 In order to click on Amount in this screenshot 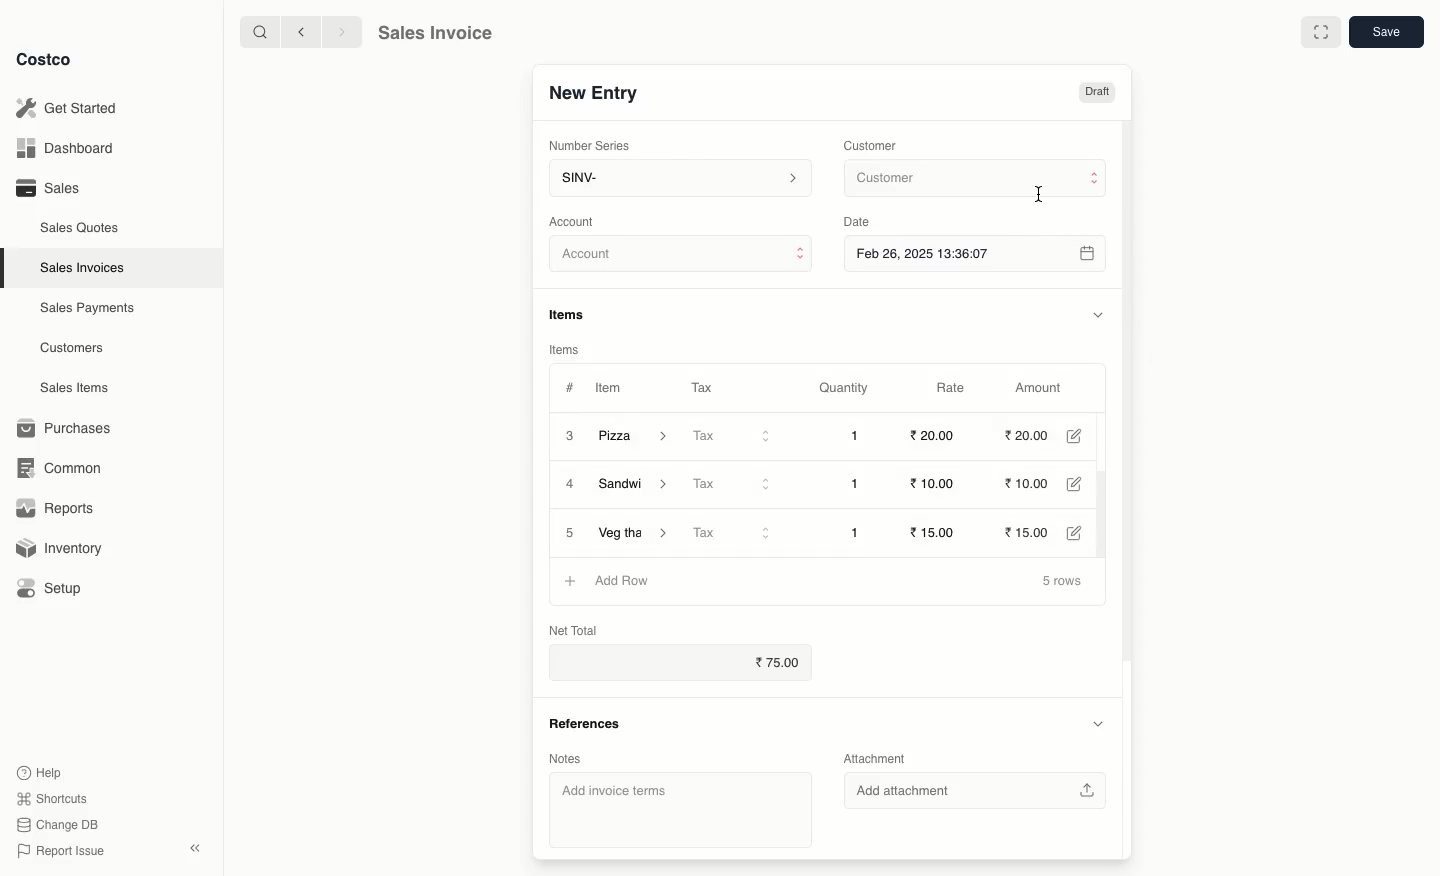, I will do `click(1044, 388)`.